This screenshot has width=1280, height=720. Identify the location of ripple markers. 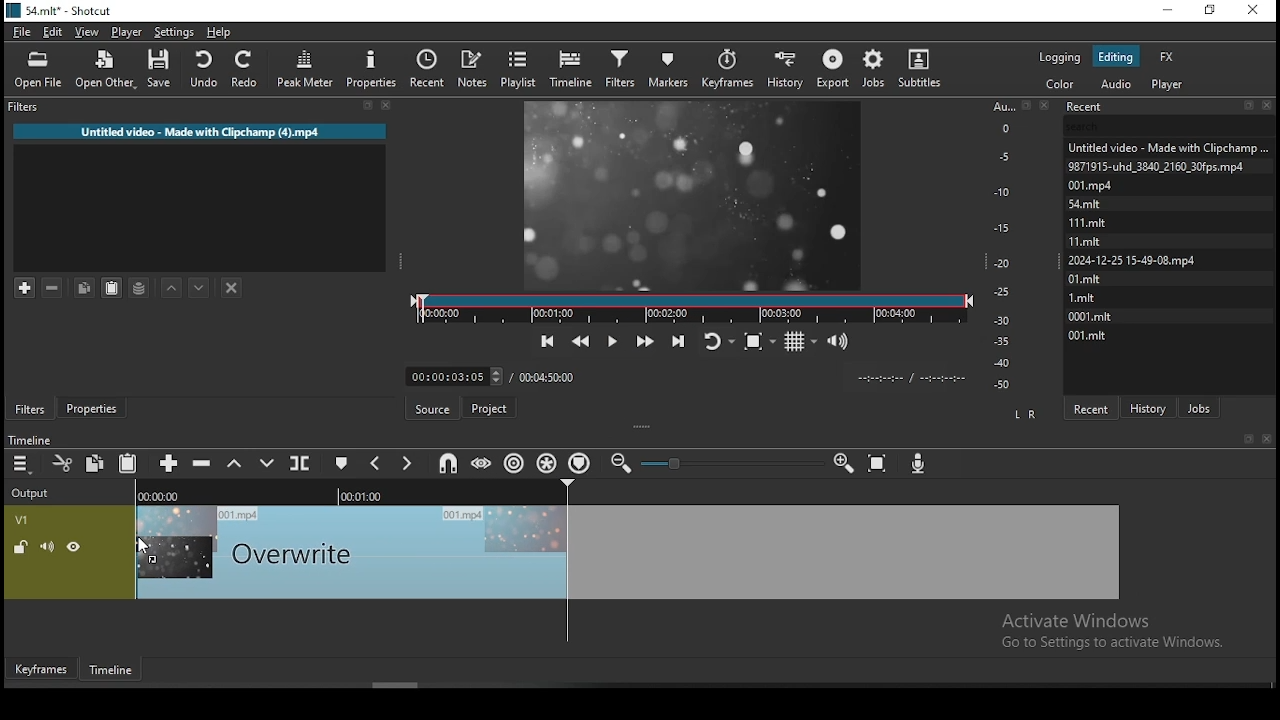
(581, 461).